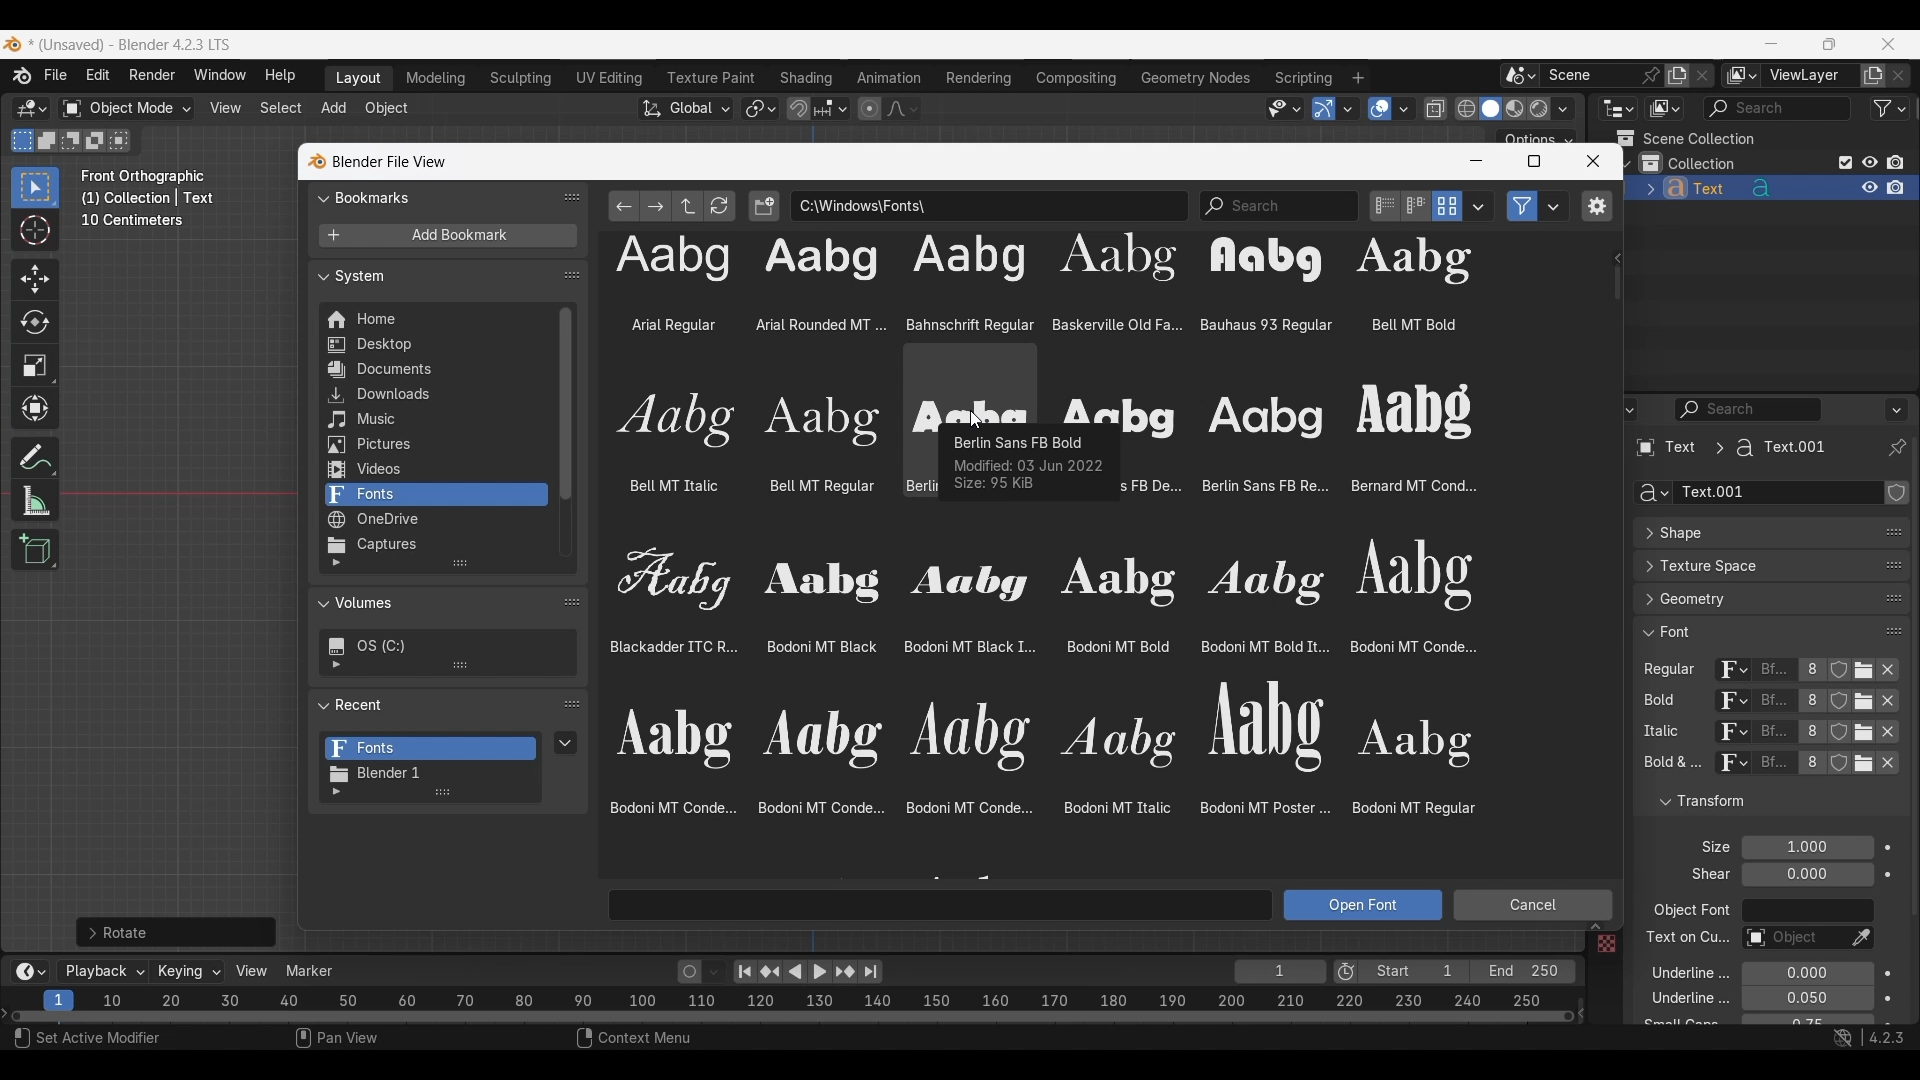 Image resolution: width=1920 pixels, height=1080 pixels. Describe the element at coordinates (1380, 109) in the screenshot. I see `Show overlay` at that location.